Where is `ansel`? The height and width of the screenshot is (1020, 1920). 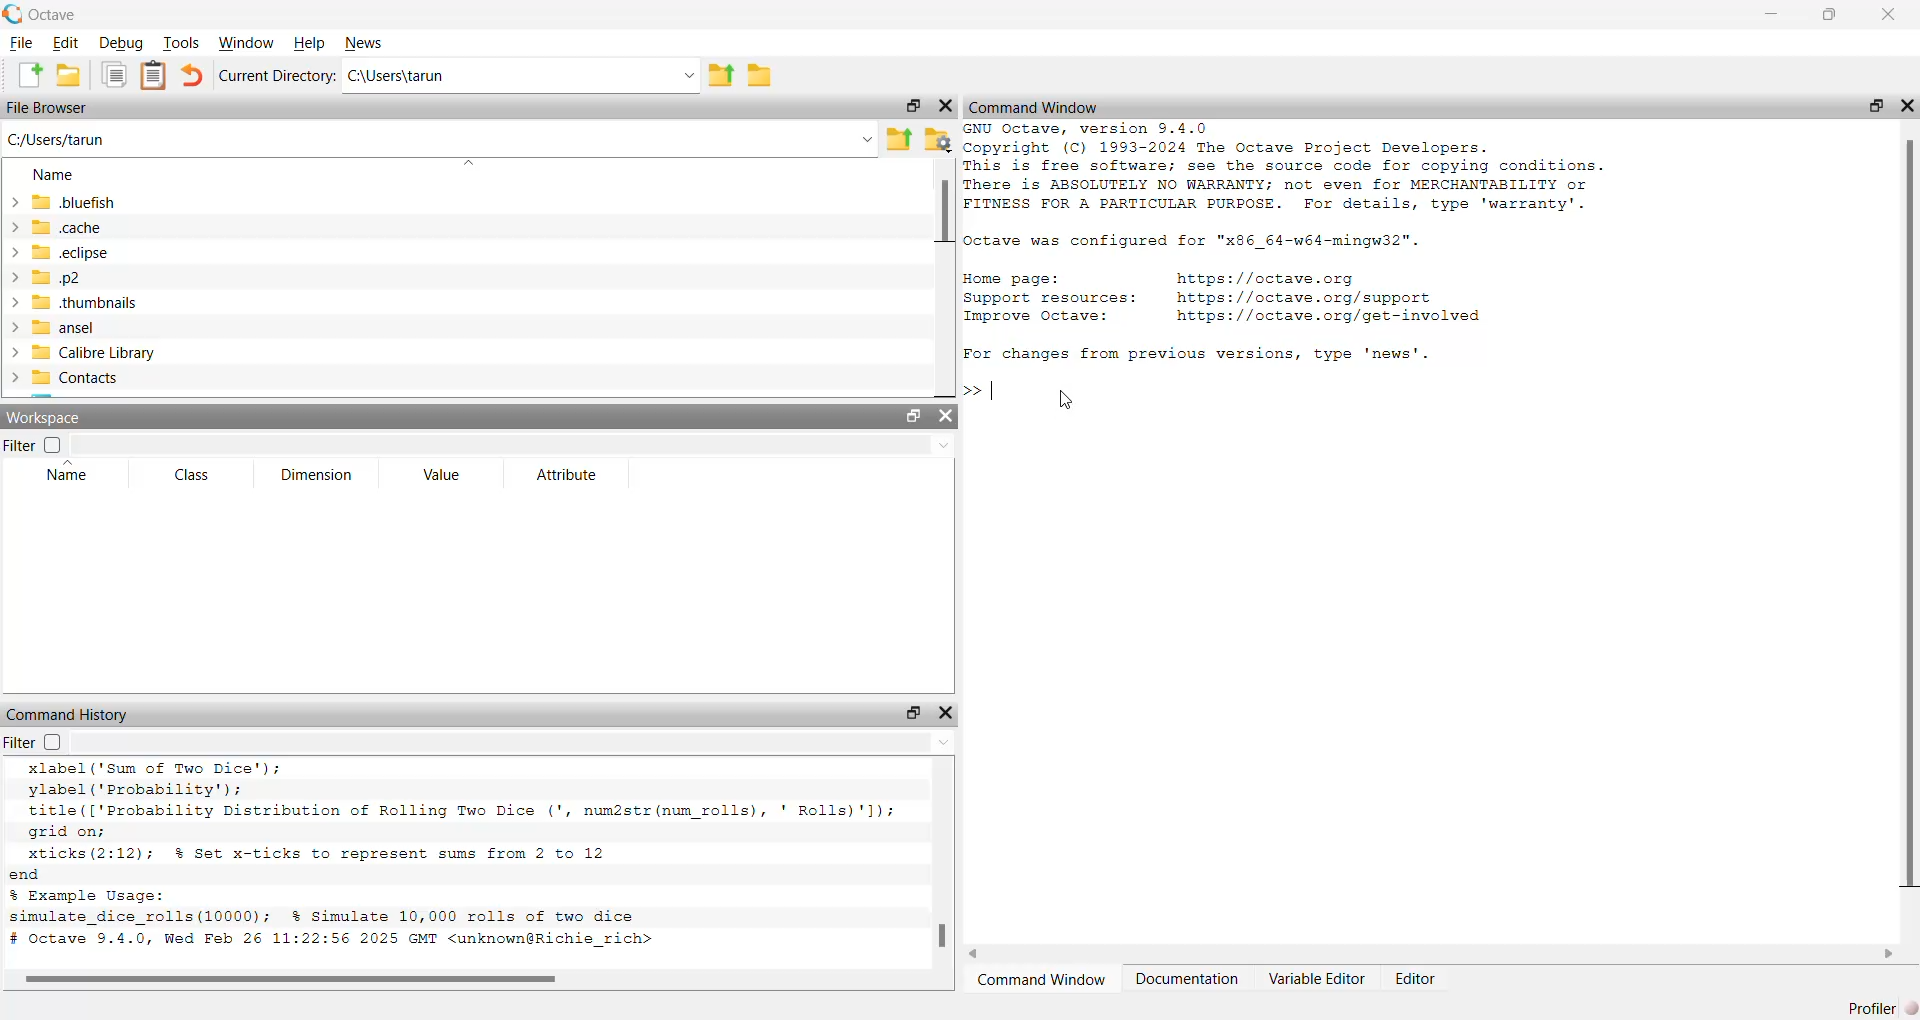
ansel is located at coordinates (52, 326).